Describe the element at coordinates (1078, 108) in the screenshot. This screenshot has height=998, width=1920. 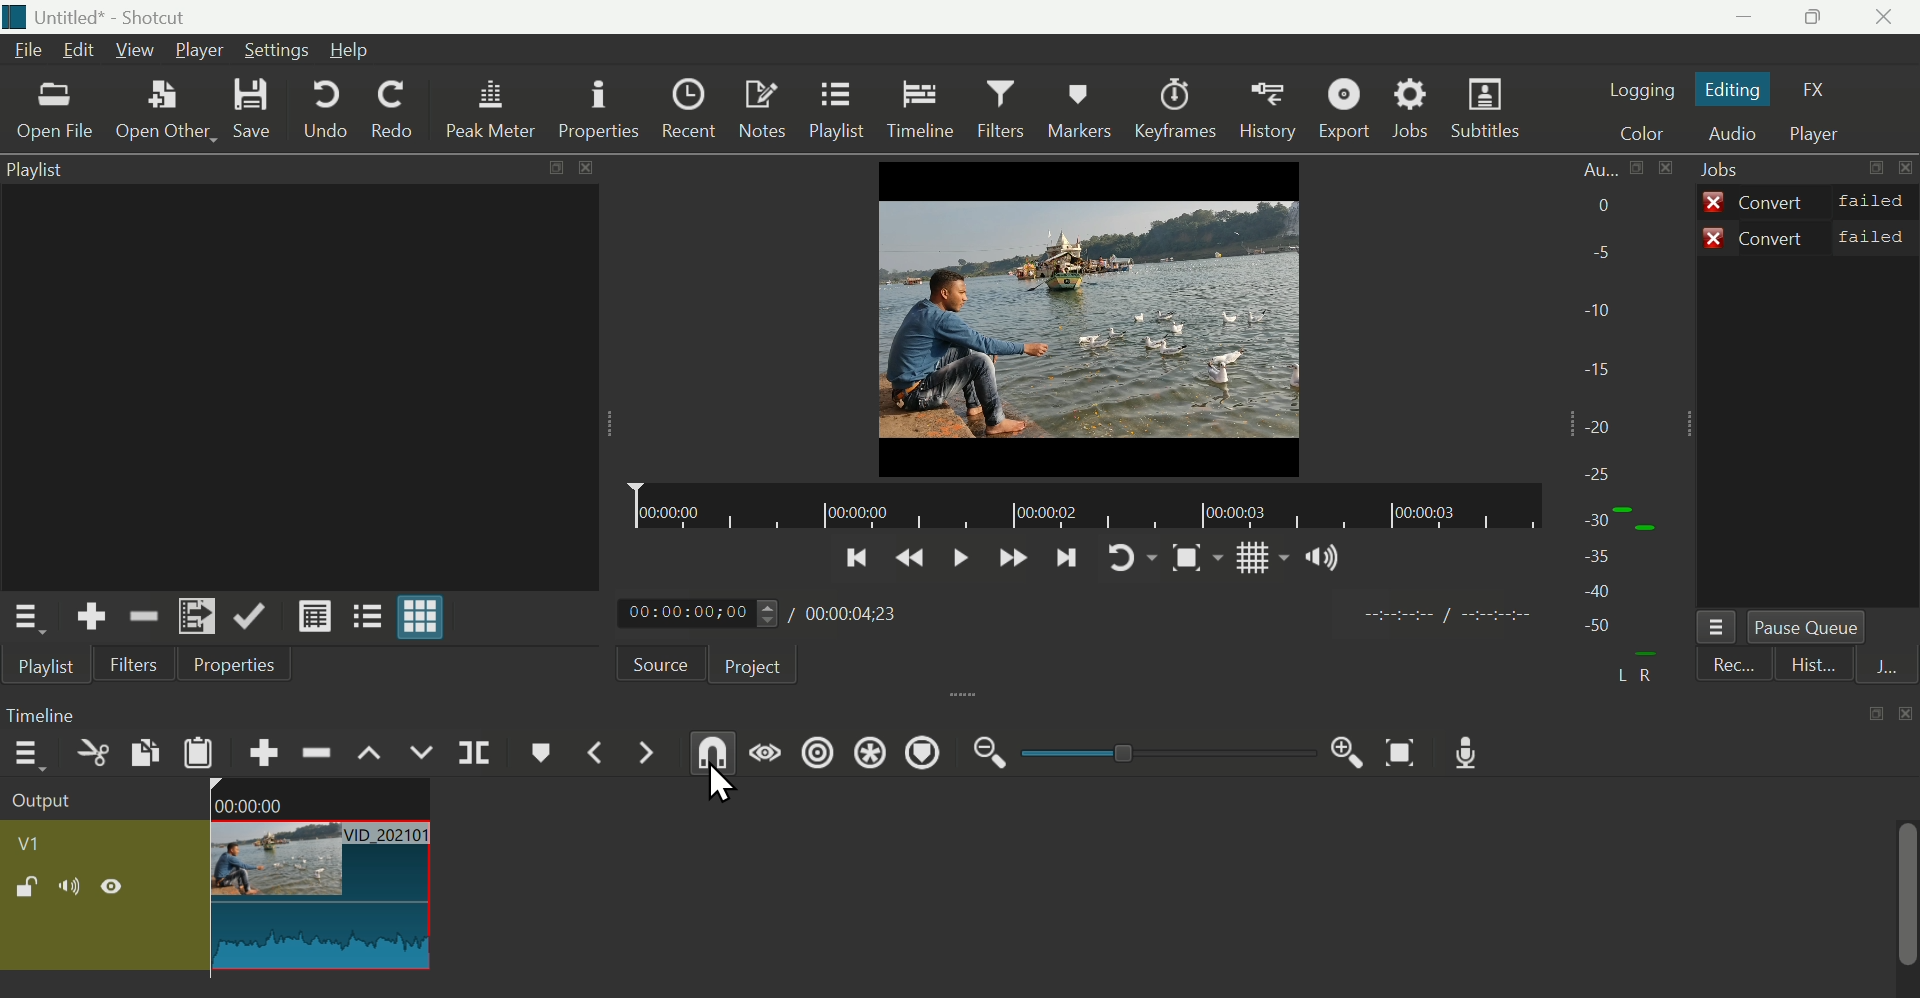
I see `Markers` at that location.